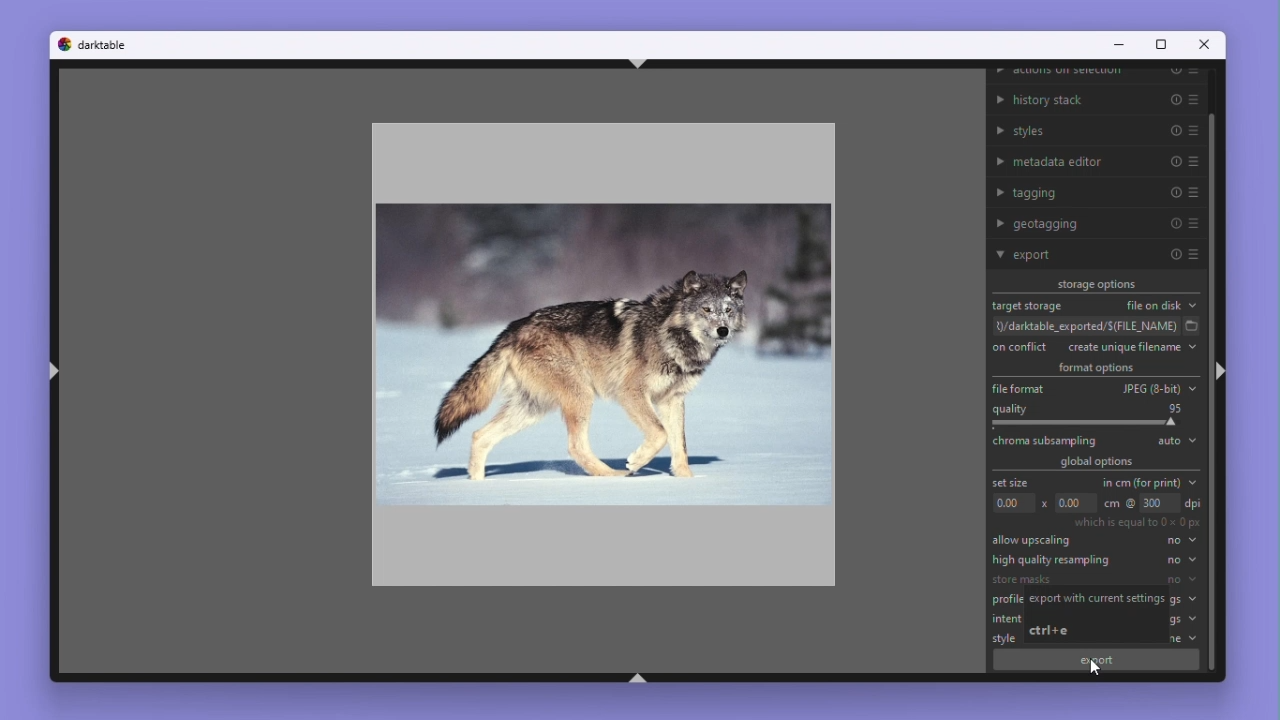 The width and height of the screenshot is (1280, 720). What do you see at coordinates (1018, 410) in the screenshot?
I see `Quality` at bounding box center [1018, 410].